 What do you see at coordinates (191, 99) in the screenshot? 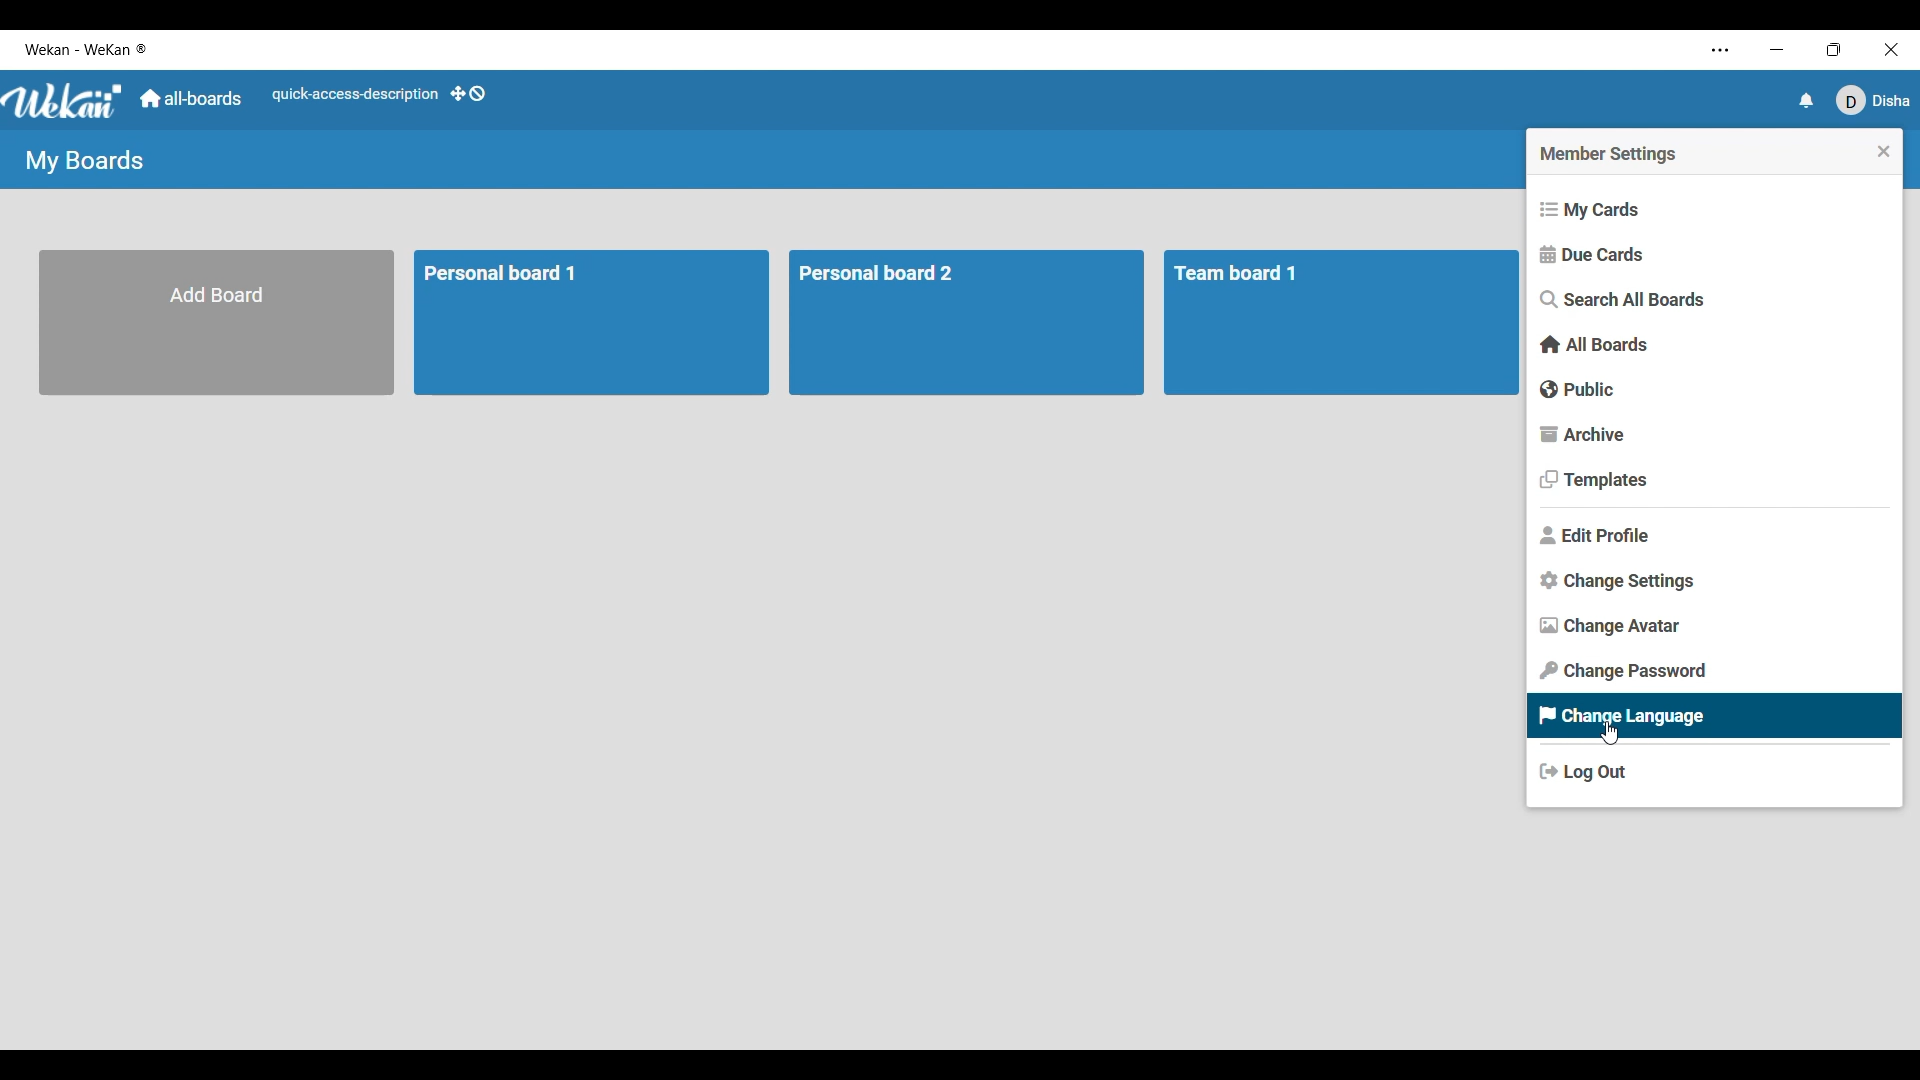
I see `all-boards` at bounding box center [191, 99].